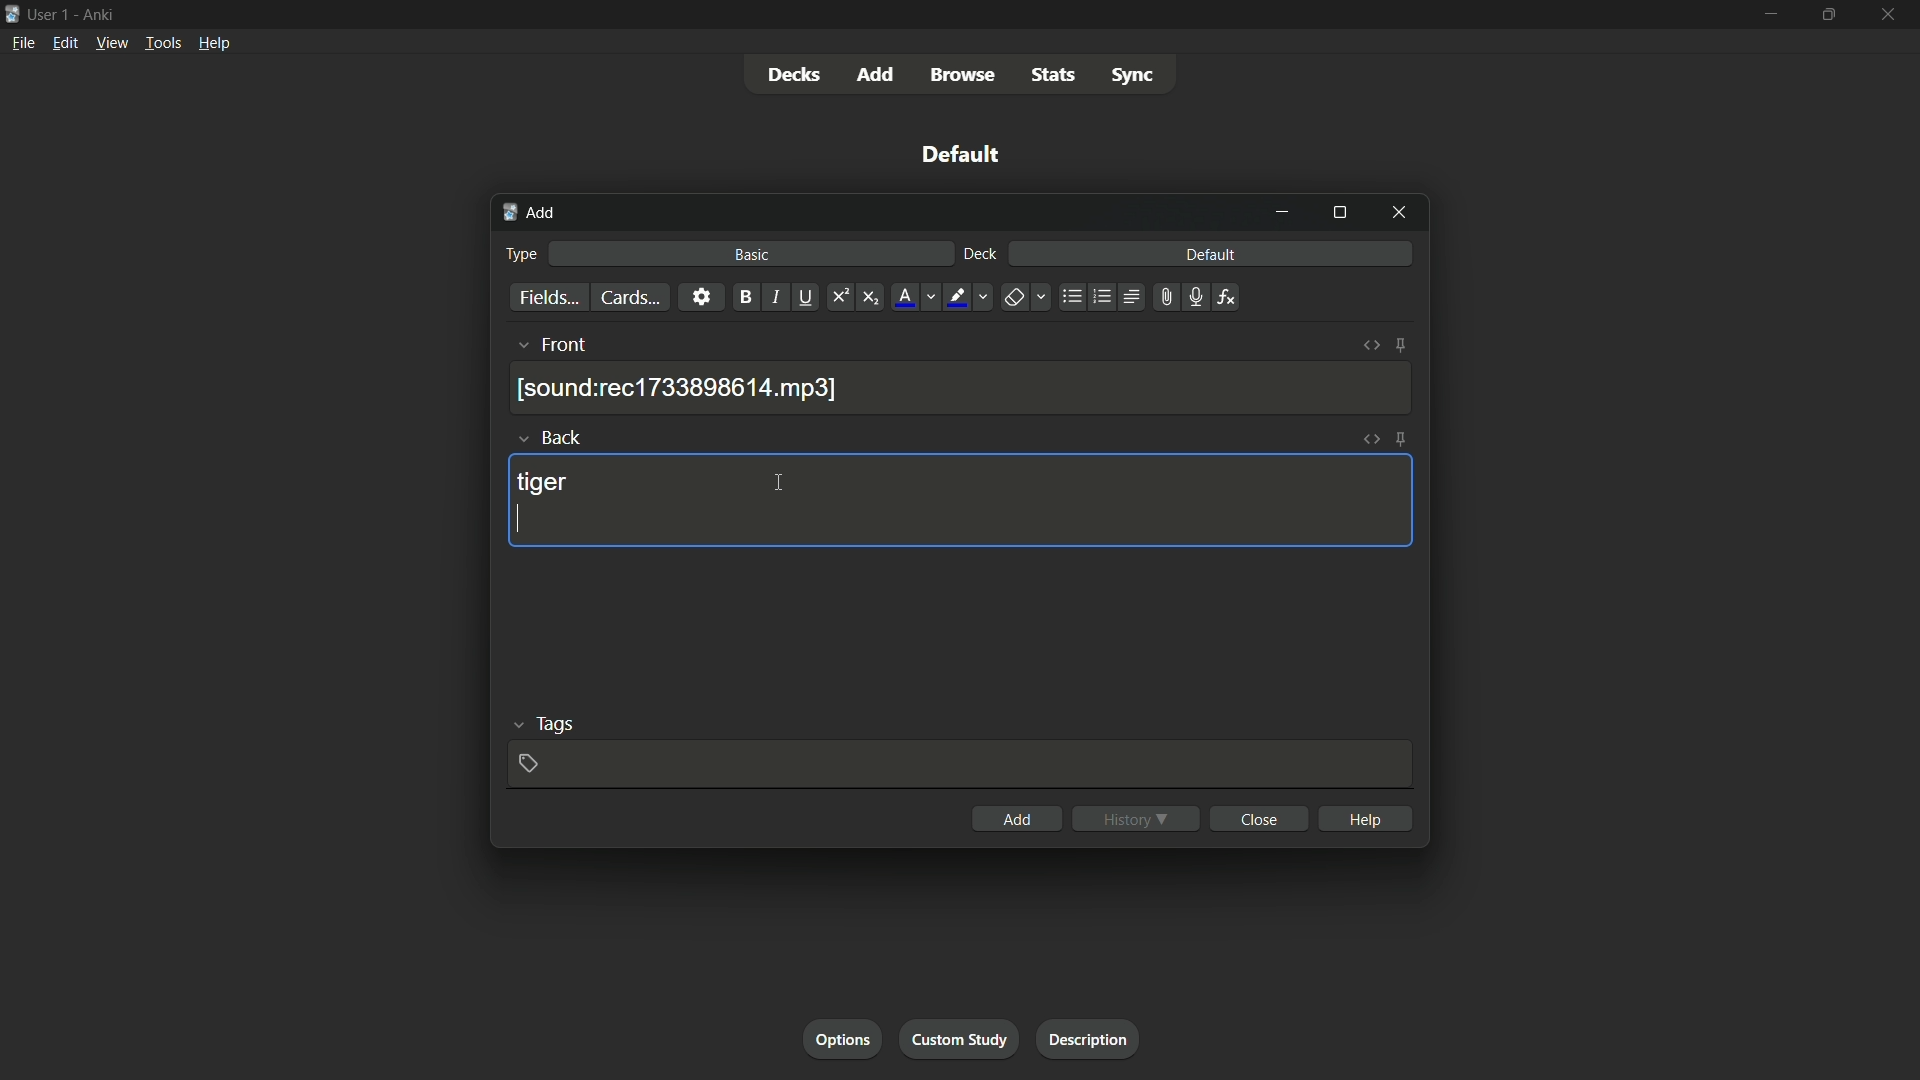  Describe the element at coordinates (1089, 1039) in the screenshot. I see `description` at that location.